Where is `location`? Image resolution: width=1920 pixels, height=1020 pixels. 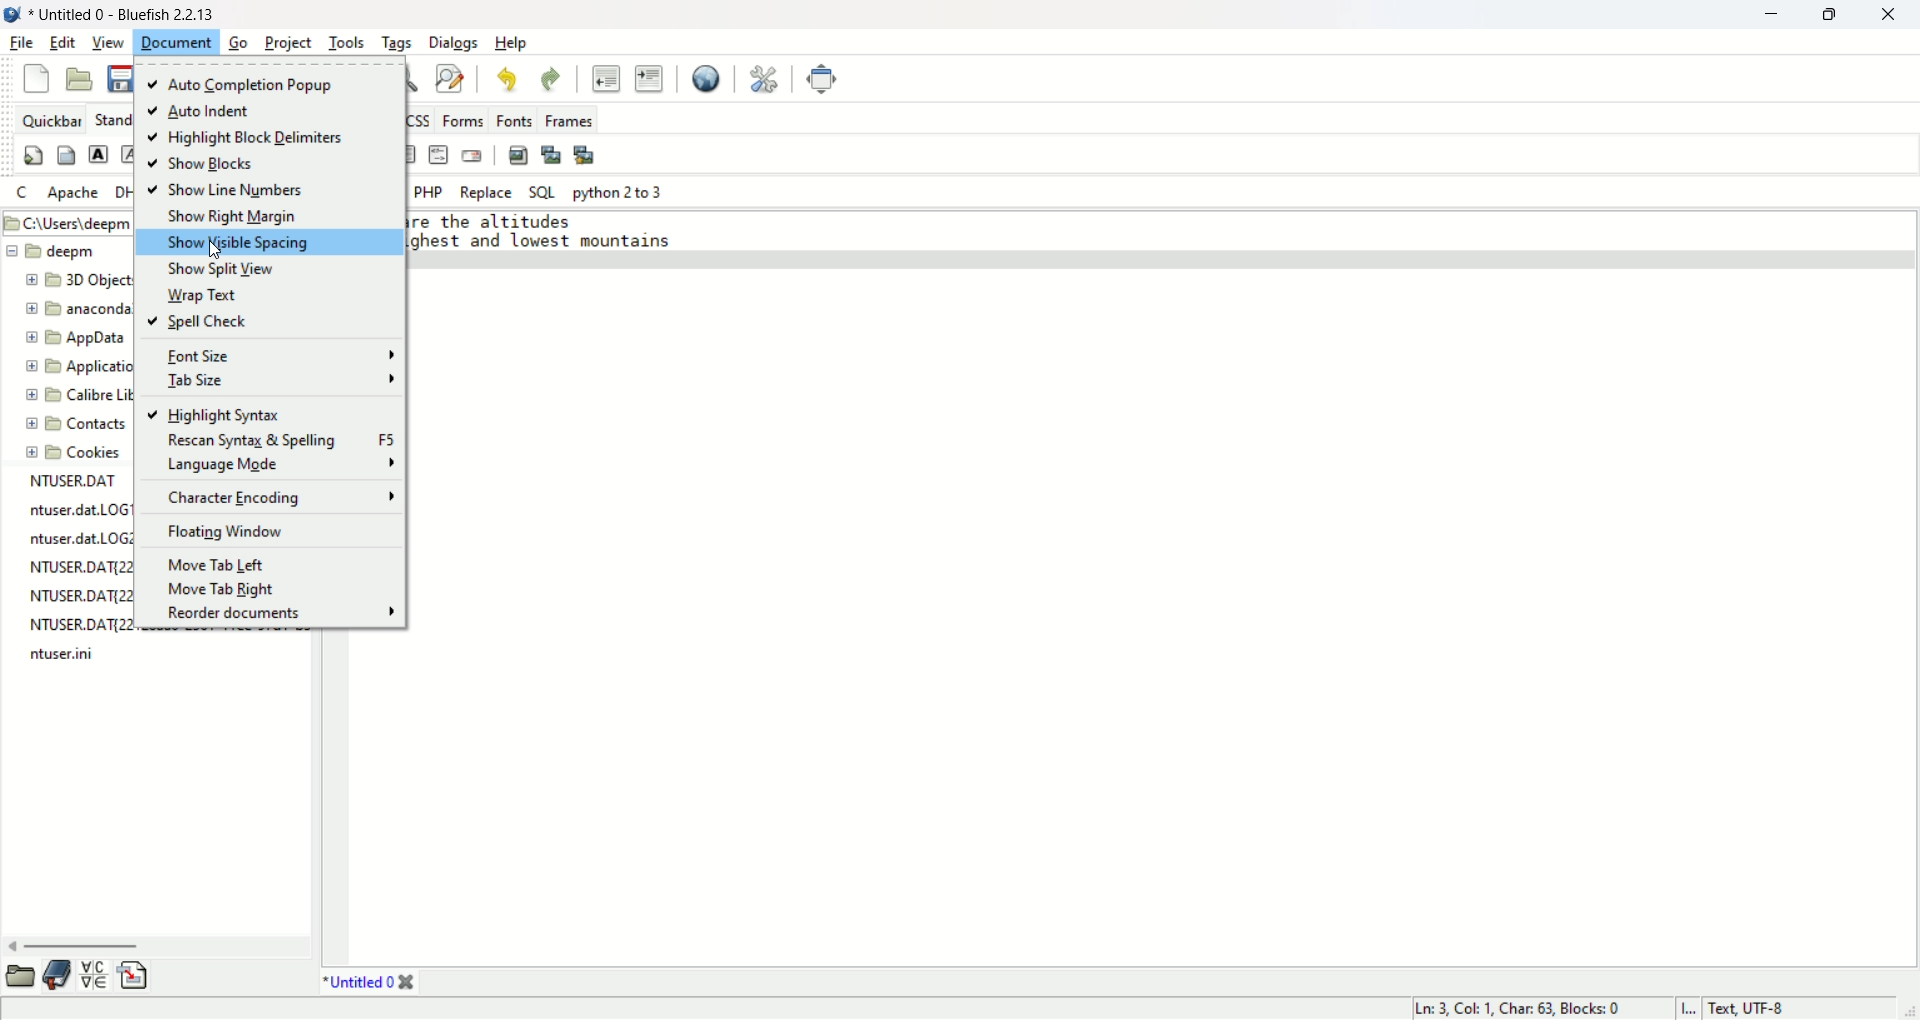
location is located at coordinates (64, 221).